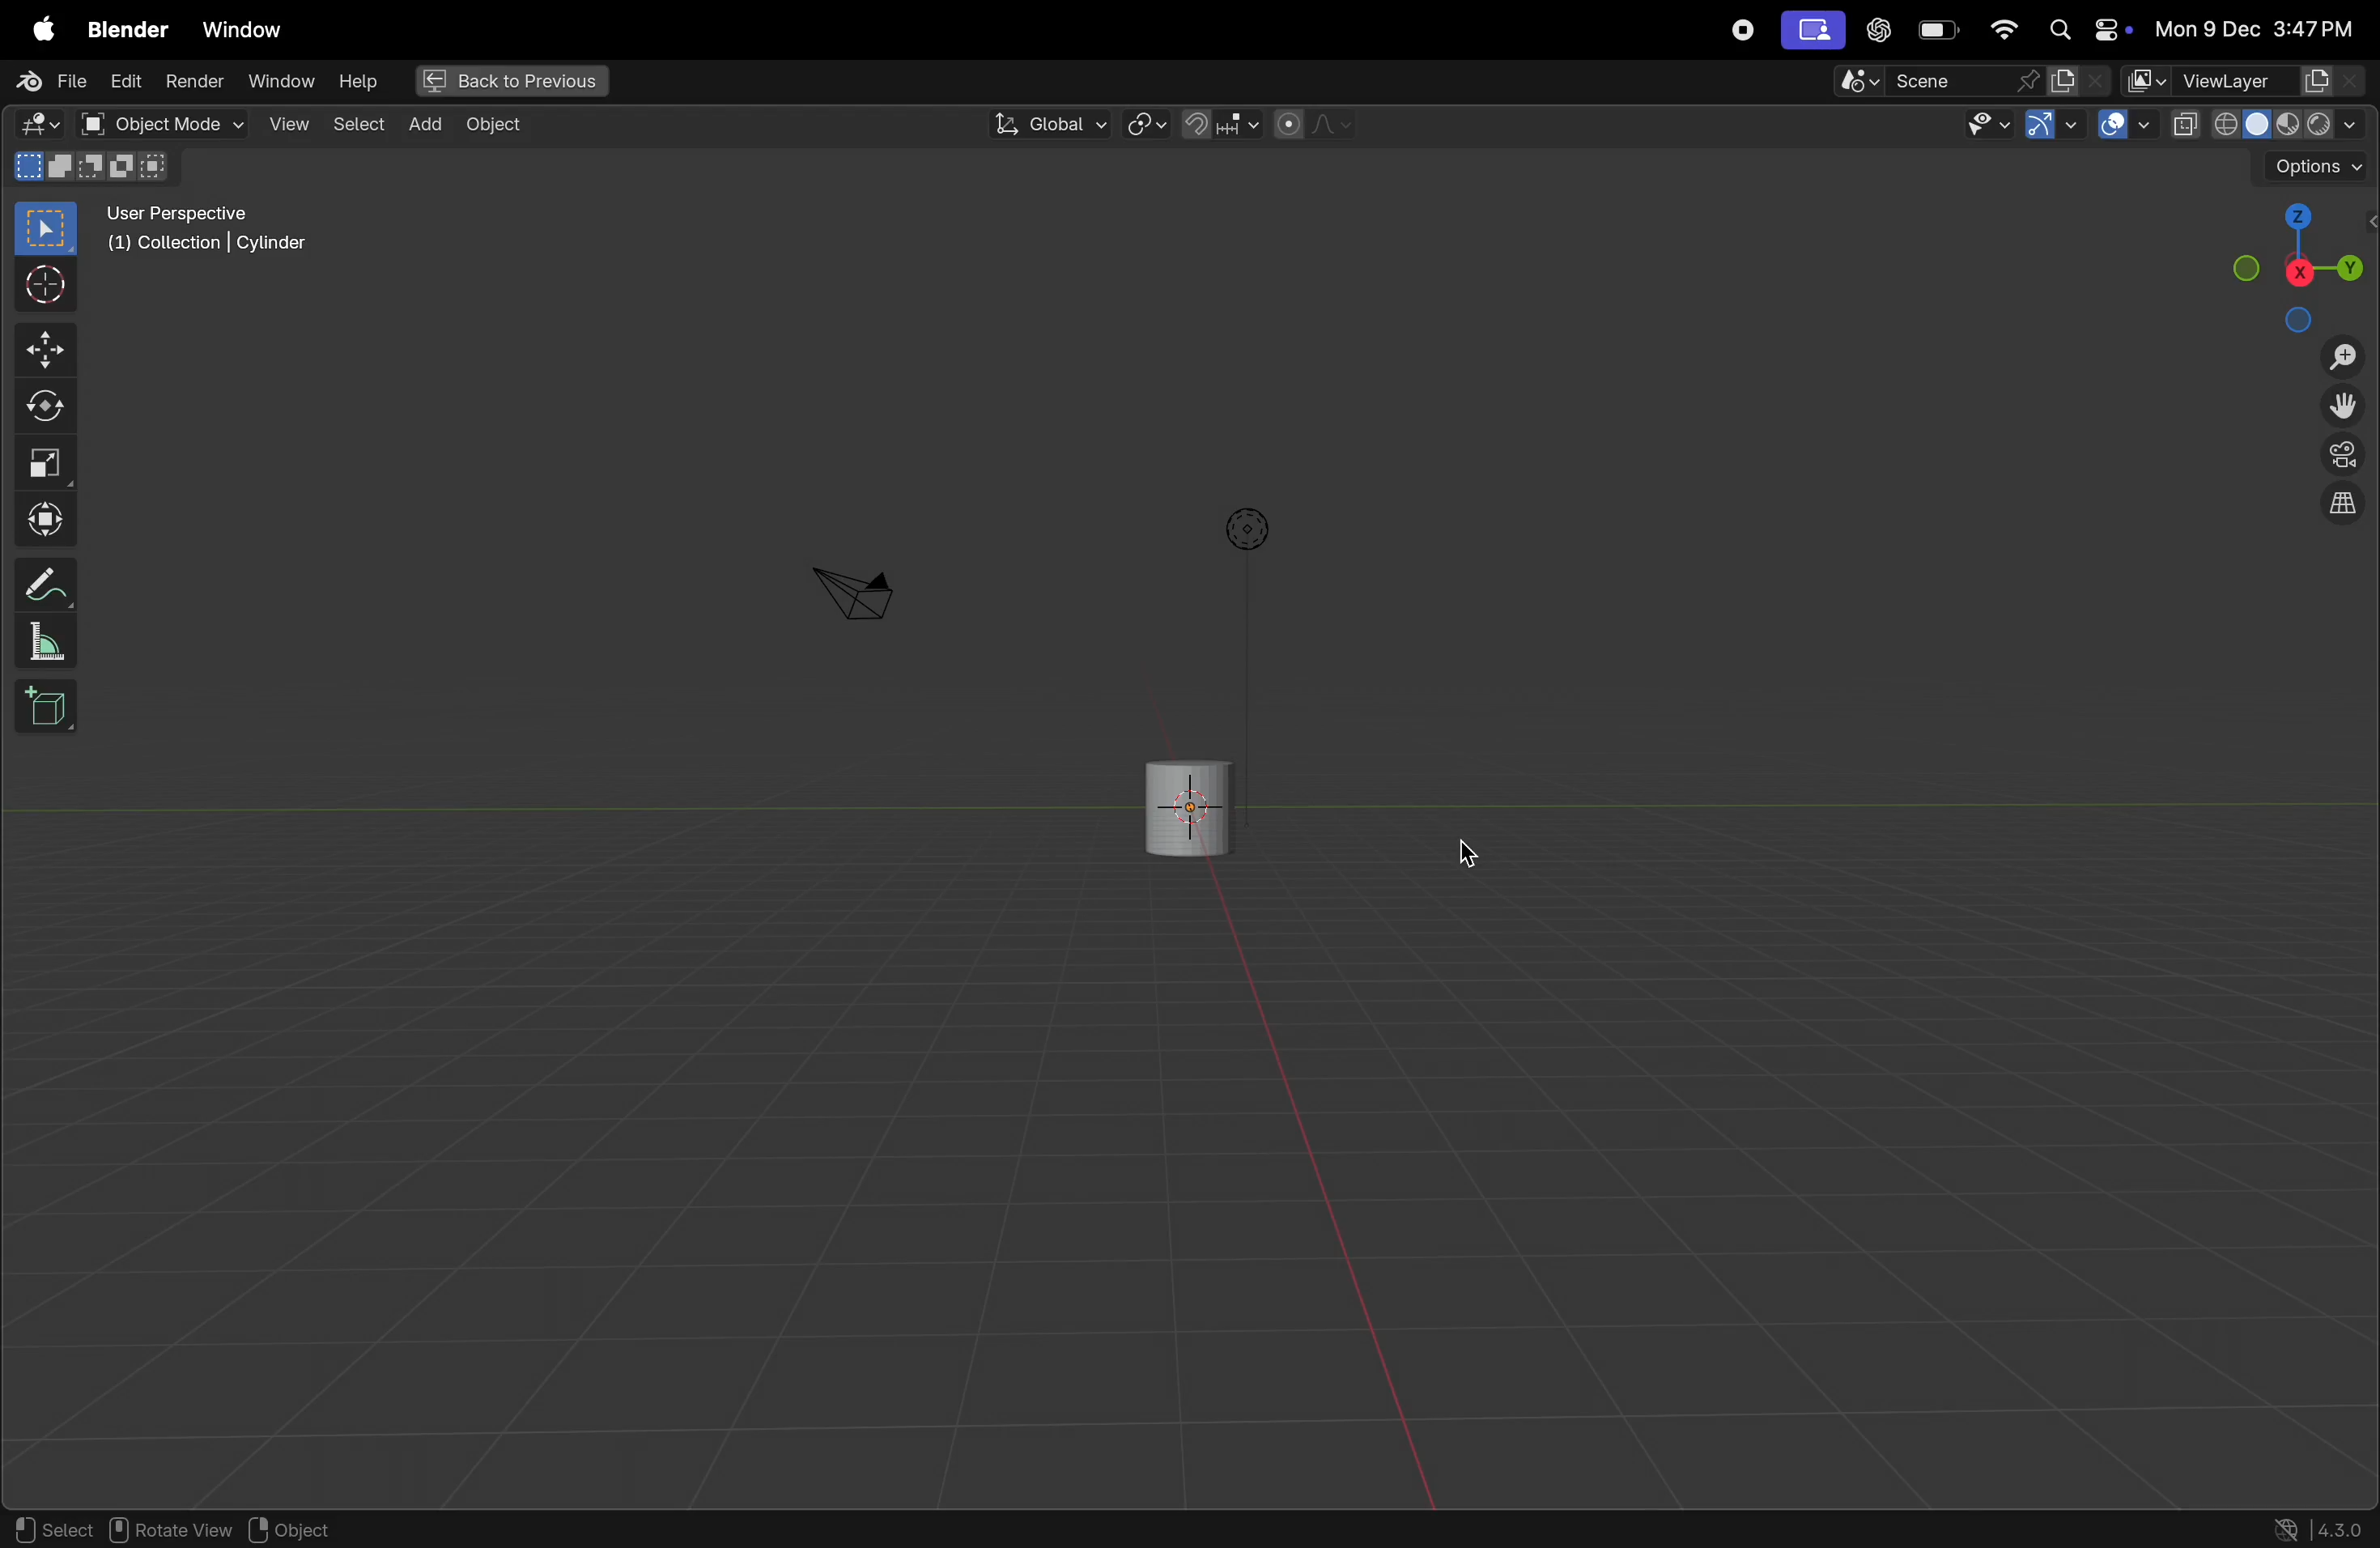 The width and height of the screenshot is (2380, 1548). Describe the element at coordinates (2347, 508) in the screenshot. I see `orthographic view` at that location.